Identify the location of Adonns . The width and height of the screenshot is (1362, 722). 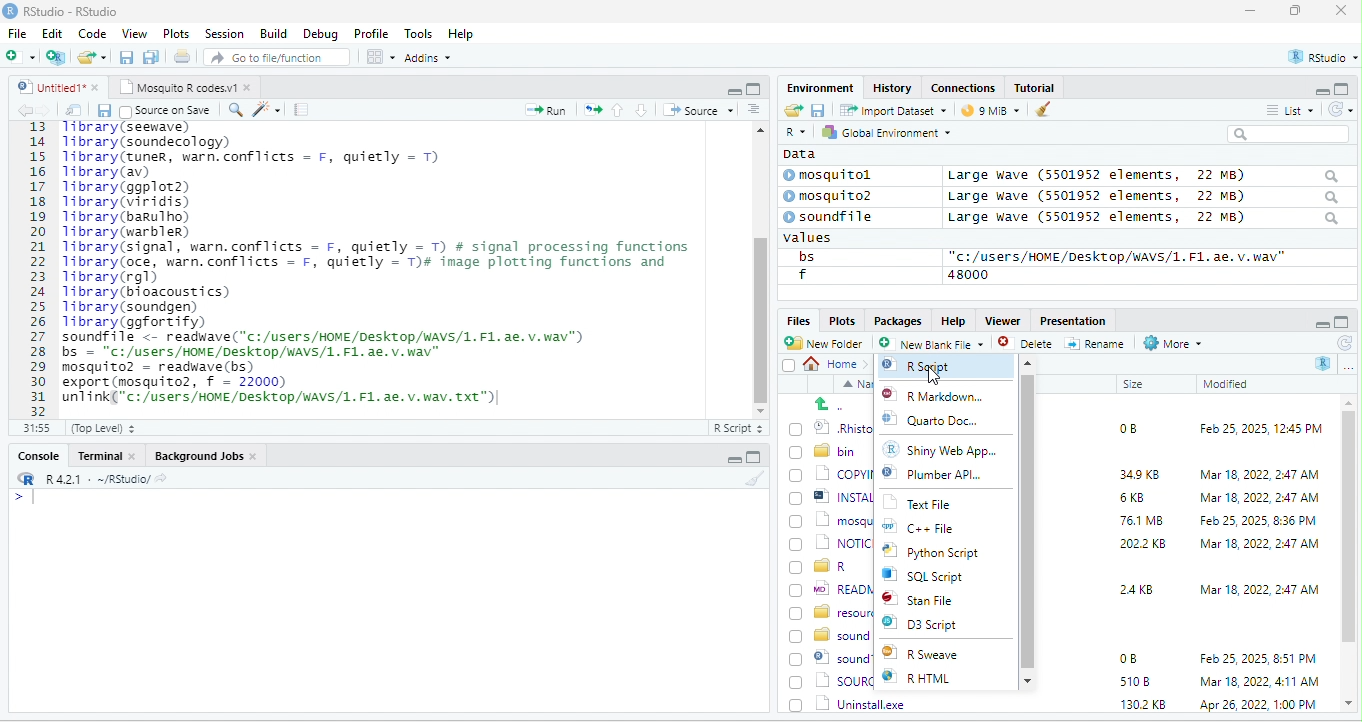
(428, 61).